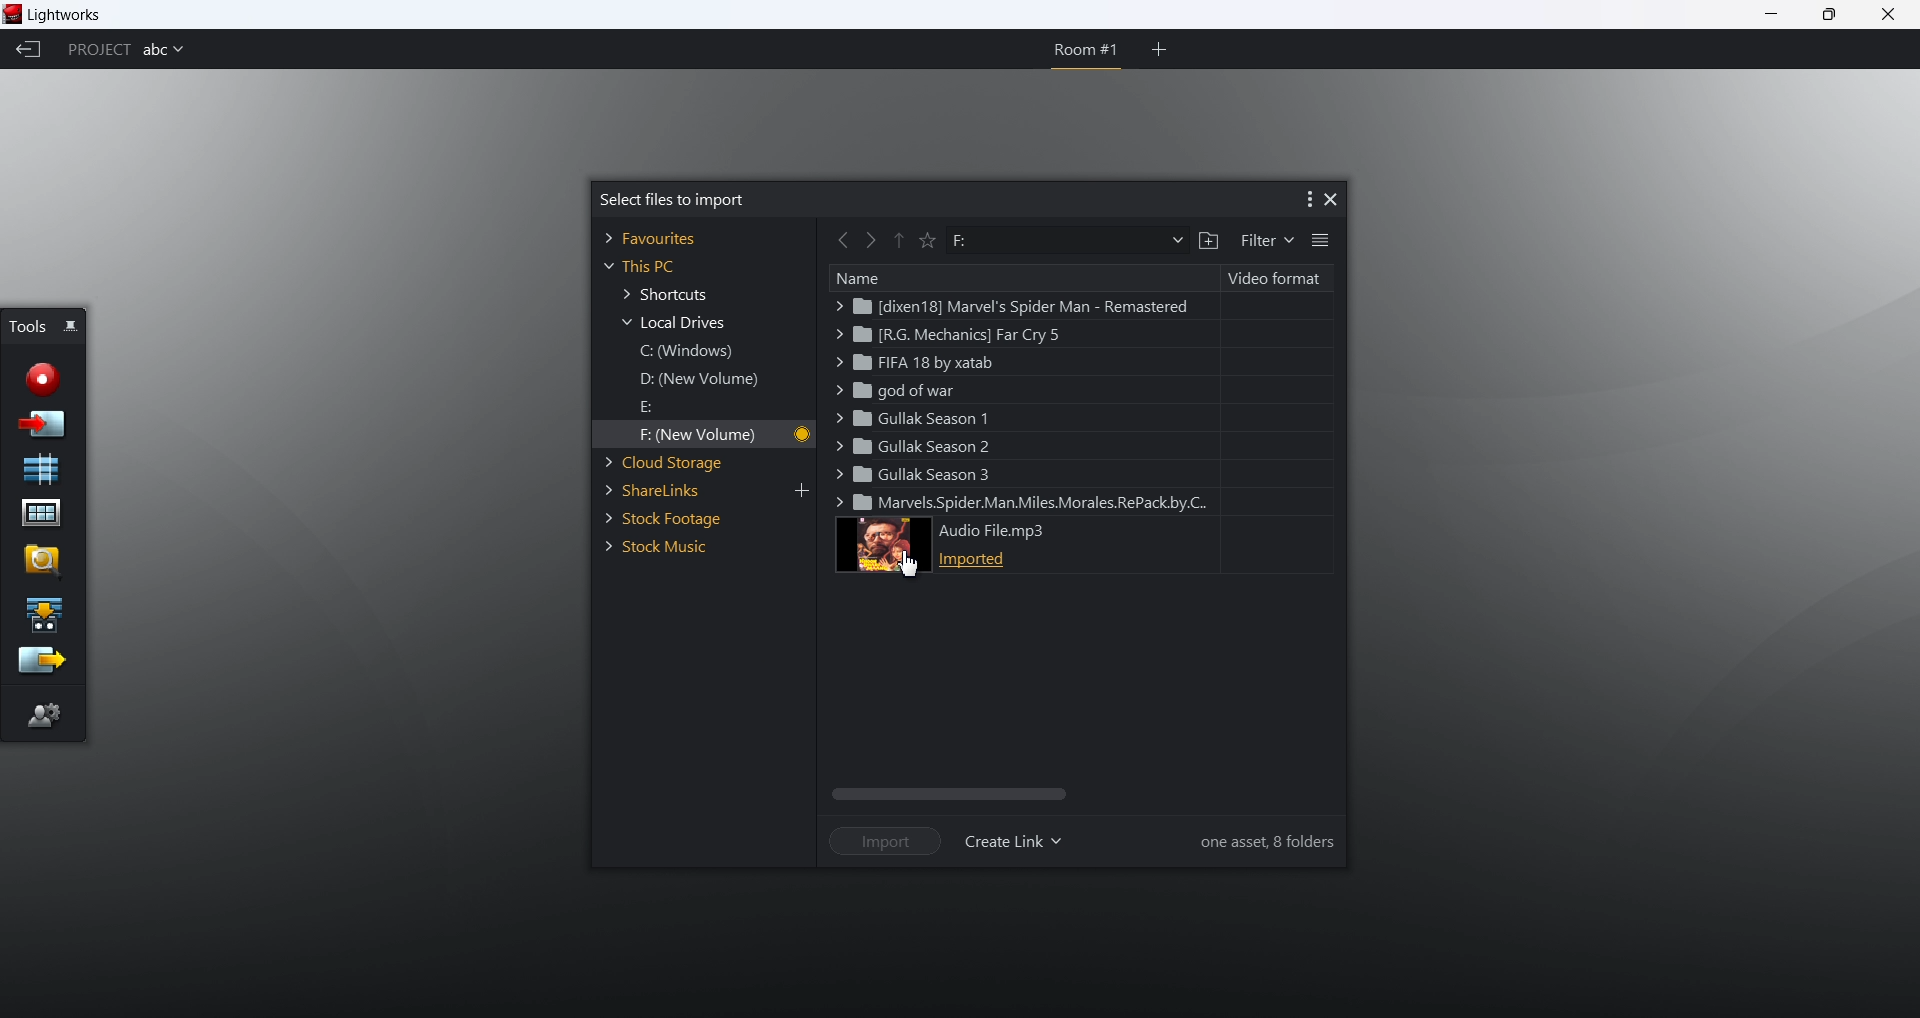 The image size is (1920, 1018). Describe the element at coordinates (639, 268) in the screenshot. I see `this PC` at that location.